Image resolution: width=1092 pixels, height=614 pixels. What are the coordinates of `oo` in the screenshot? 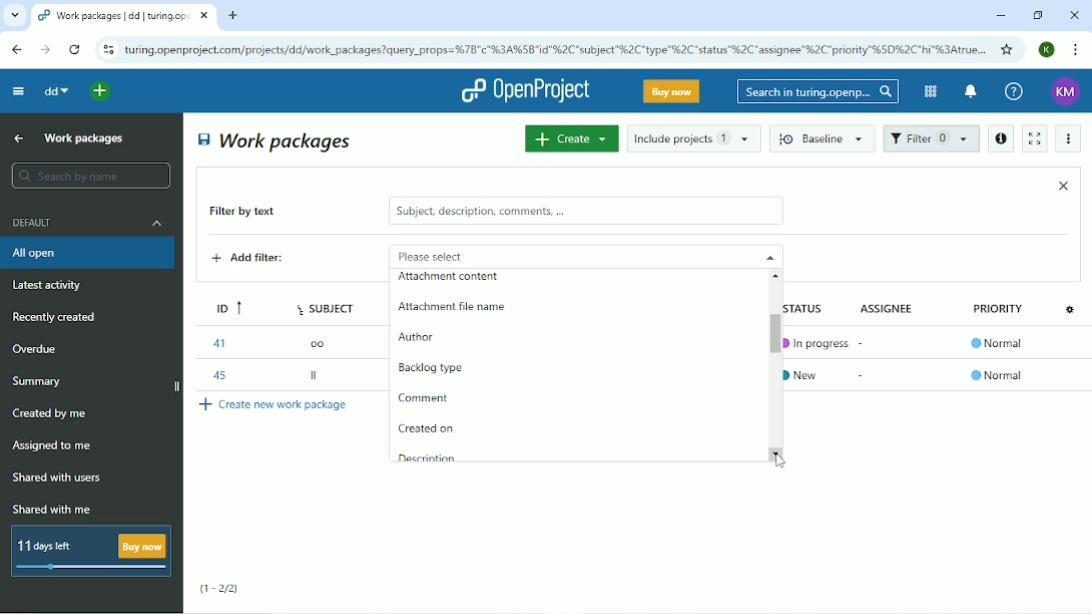 It's located at (323, 342).